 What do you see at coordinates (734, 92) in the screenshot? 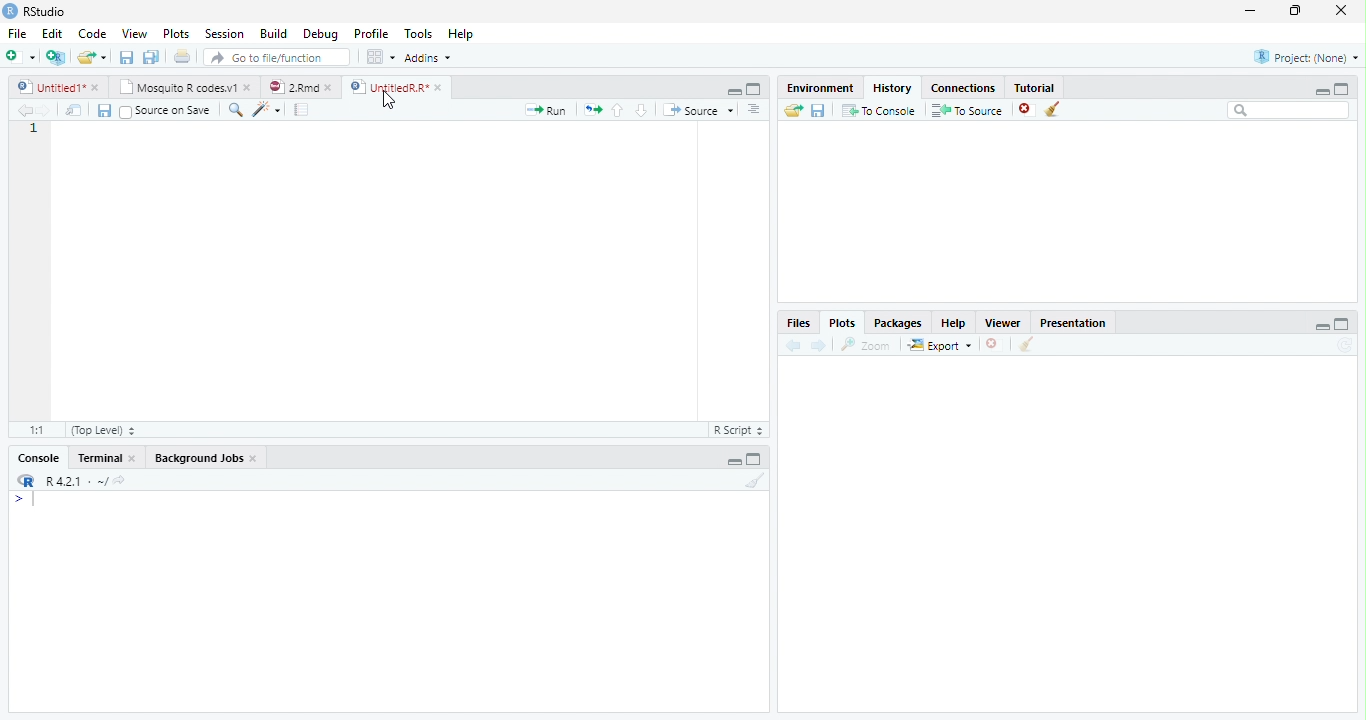
I see `Minimize` at bounding box center [734, 92].